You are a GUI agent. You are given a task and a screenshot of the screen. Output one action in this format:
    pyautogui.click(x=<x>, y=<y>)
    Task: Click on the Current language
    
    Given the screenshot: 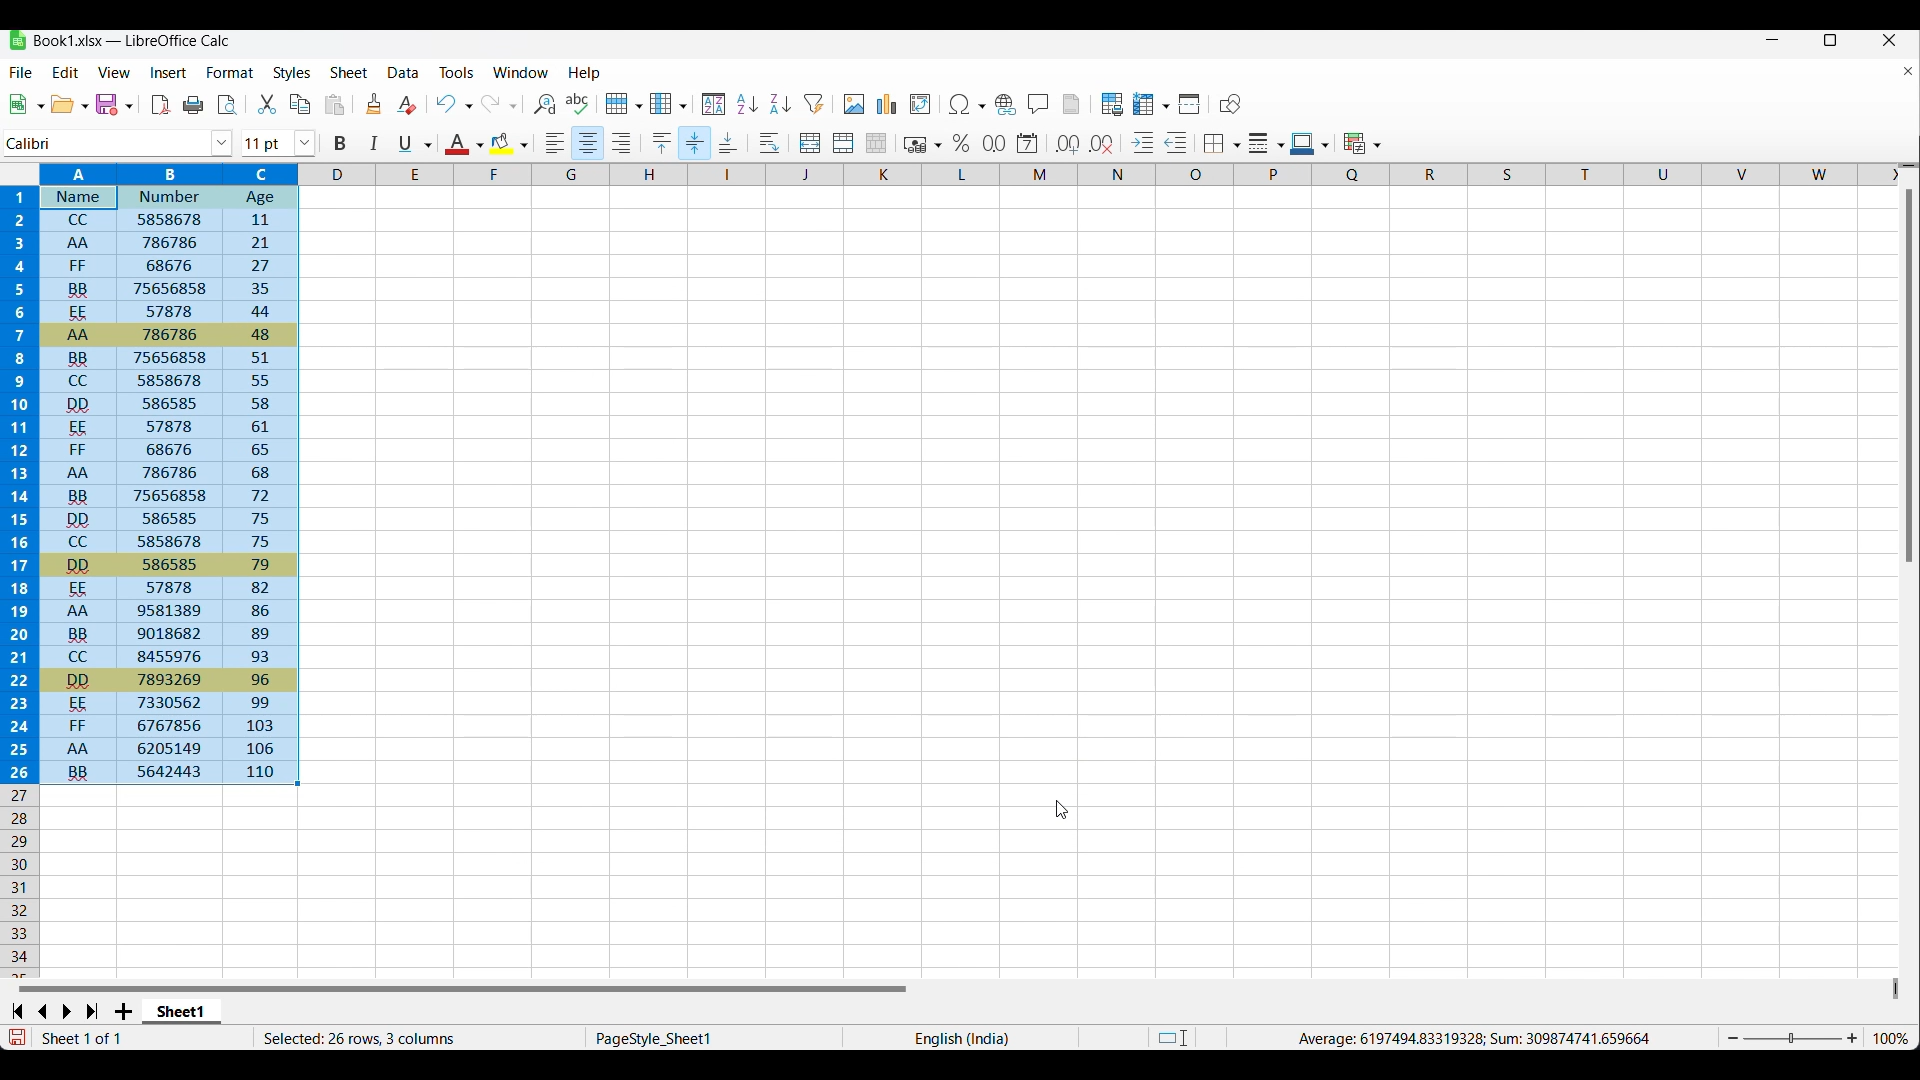 What is the action you would take?
    pyautogui.click(x=960, y=1037)
    